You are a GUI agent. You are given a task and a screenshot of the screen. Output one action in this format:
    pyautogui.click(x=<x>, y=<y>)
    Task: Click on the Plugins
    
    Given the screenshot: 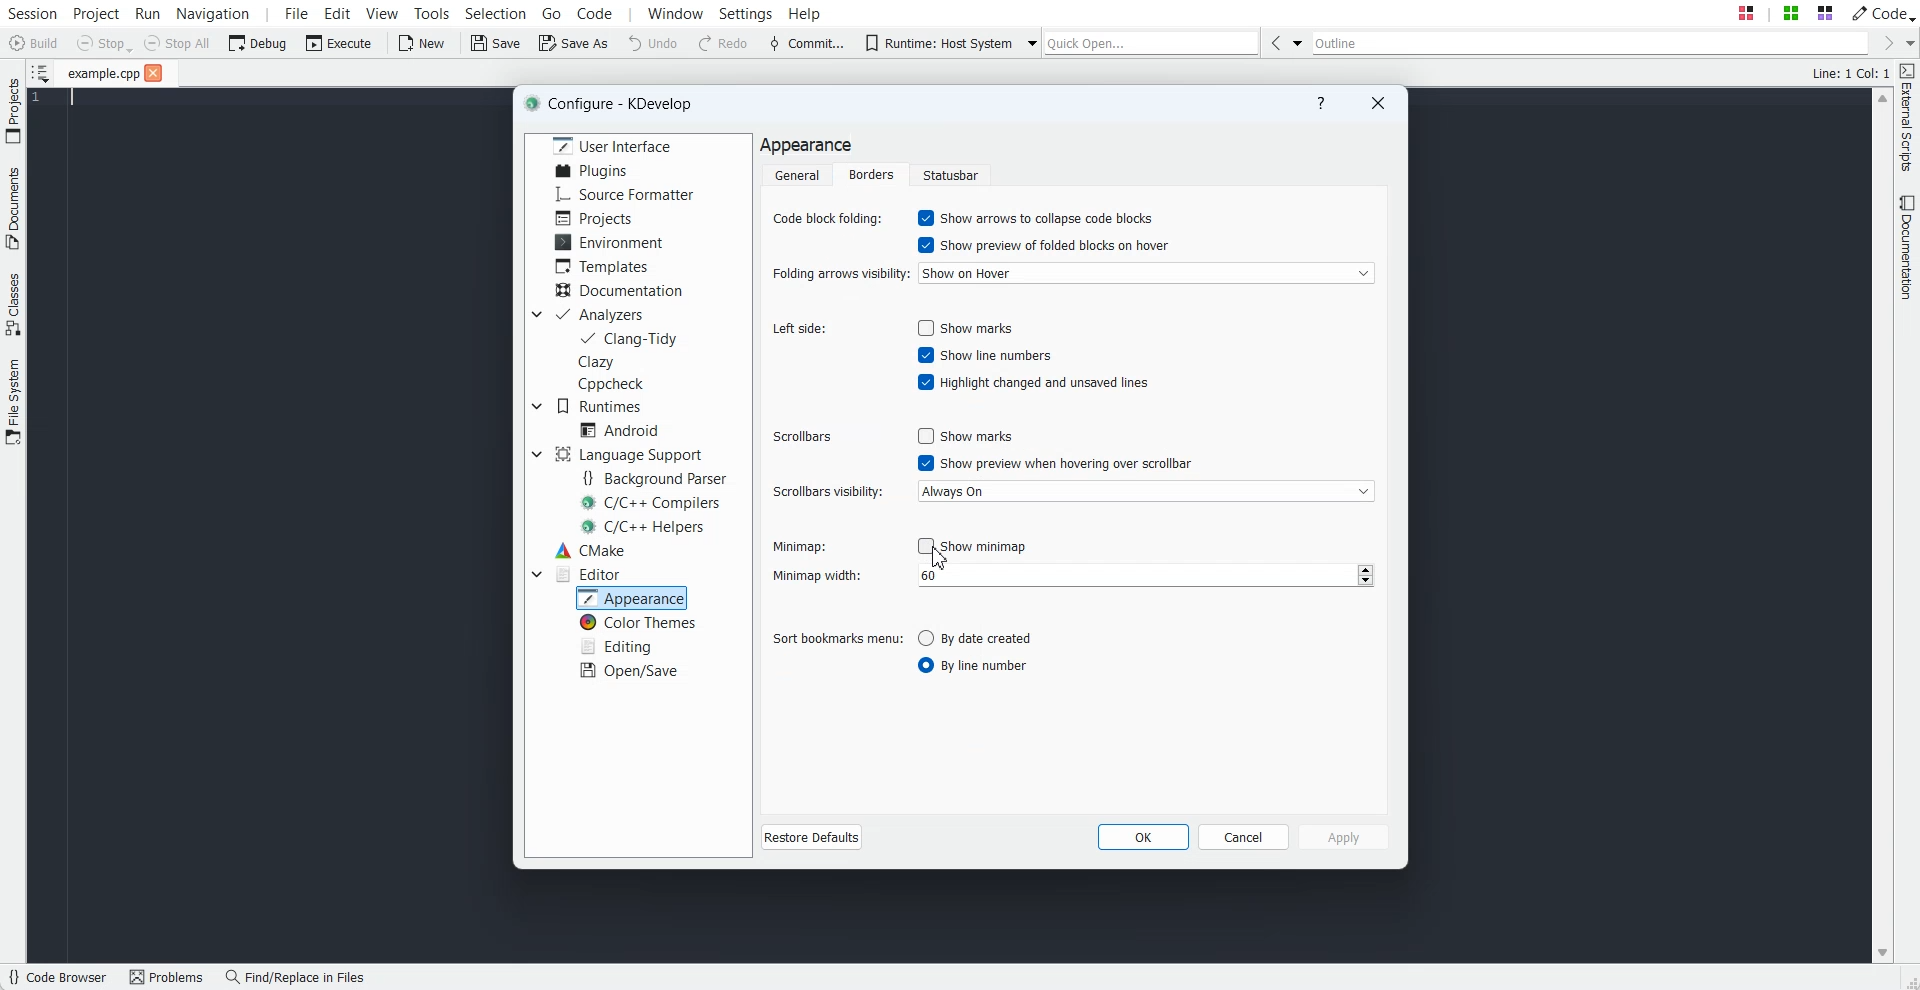 What is the action you would take?
    pyautogui.click(x=594, y=170)
    